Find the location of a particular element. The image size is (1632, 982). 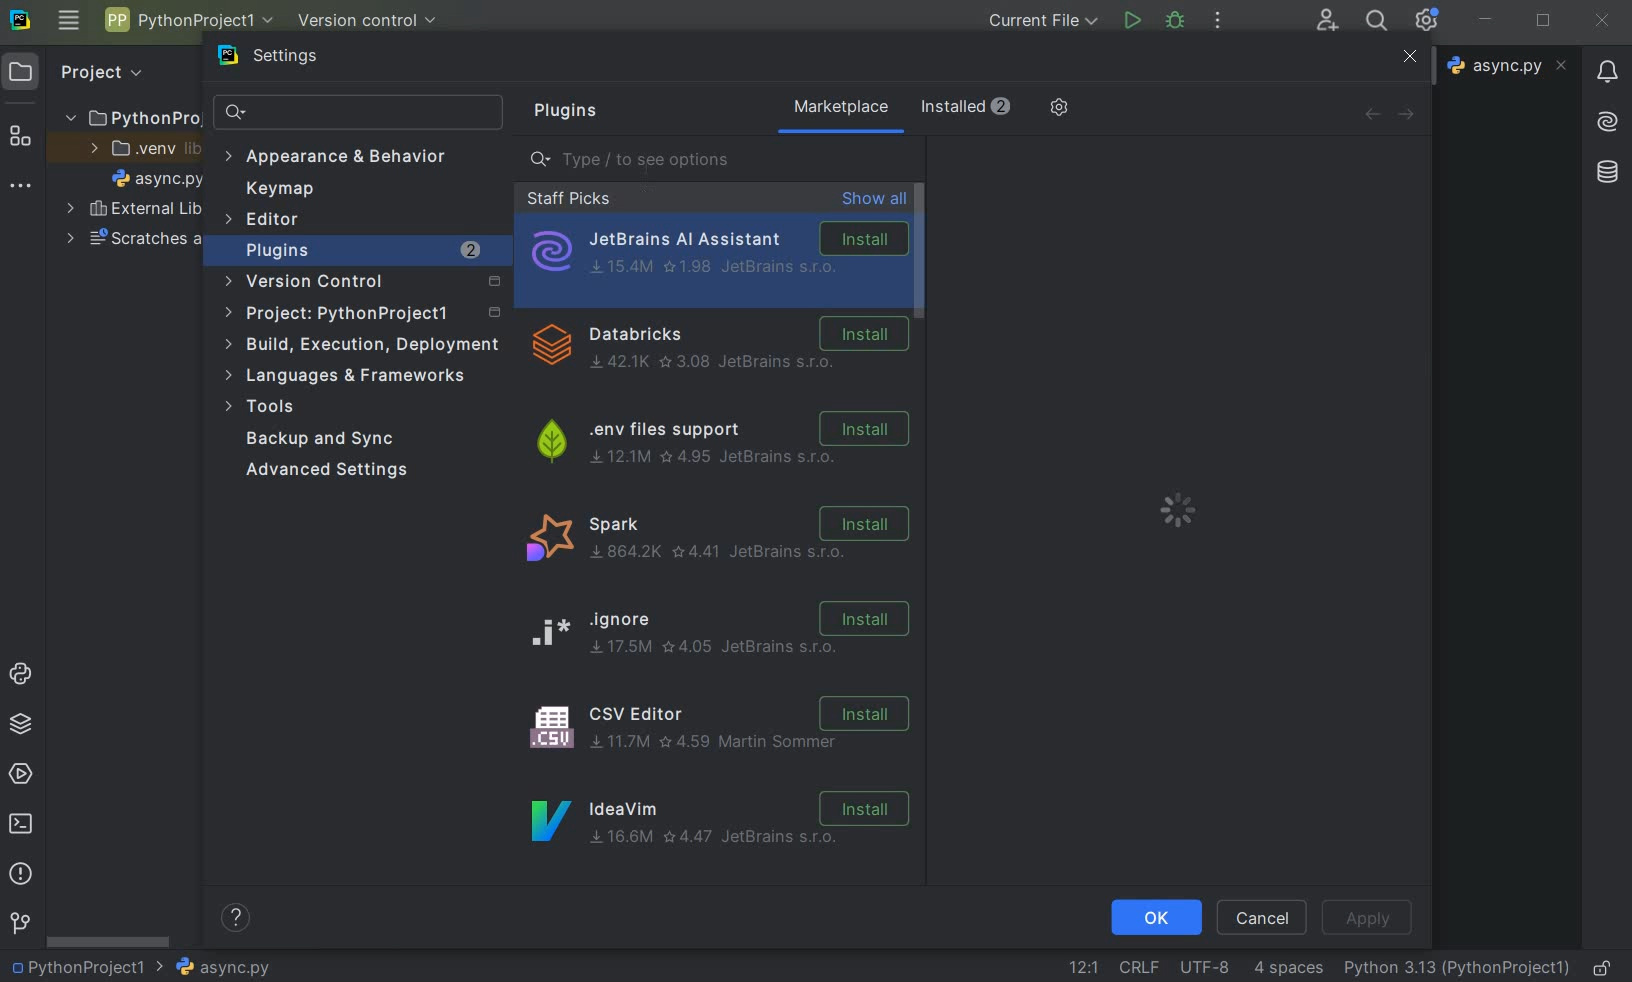

database is located at coordinates (1606, 173).